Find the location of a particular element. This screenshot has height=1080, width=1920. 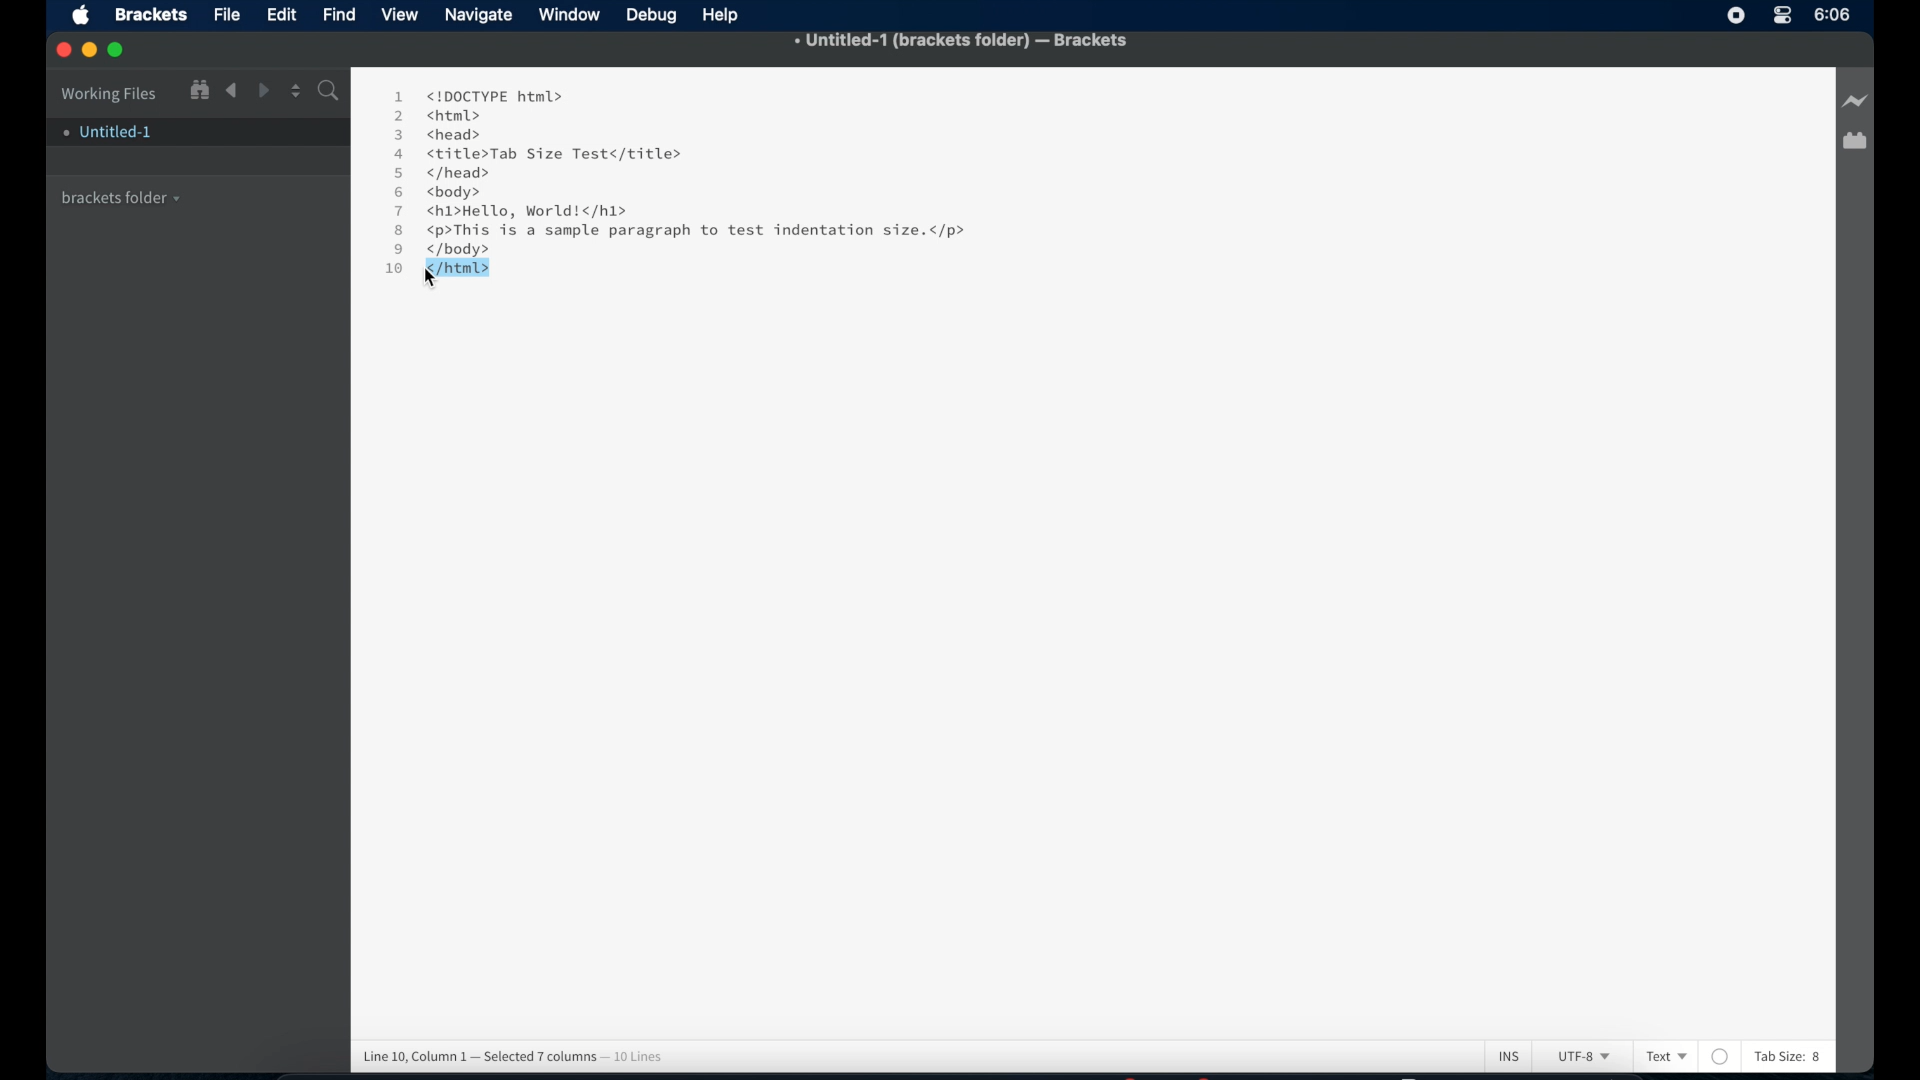

Navigate is located at coordinates (479, 17).